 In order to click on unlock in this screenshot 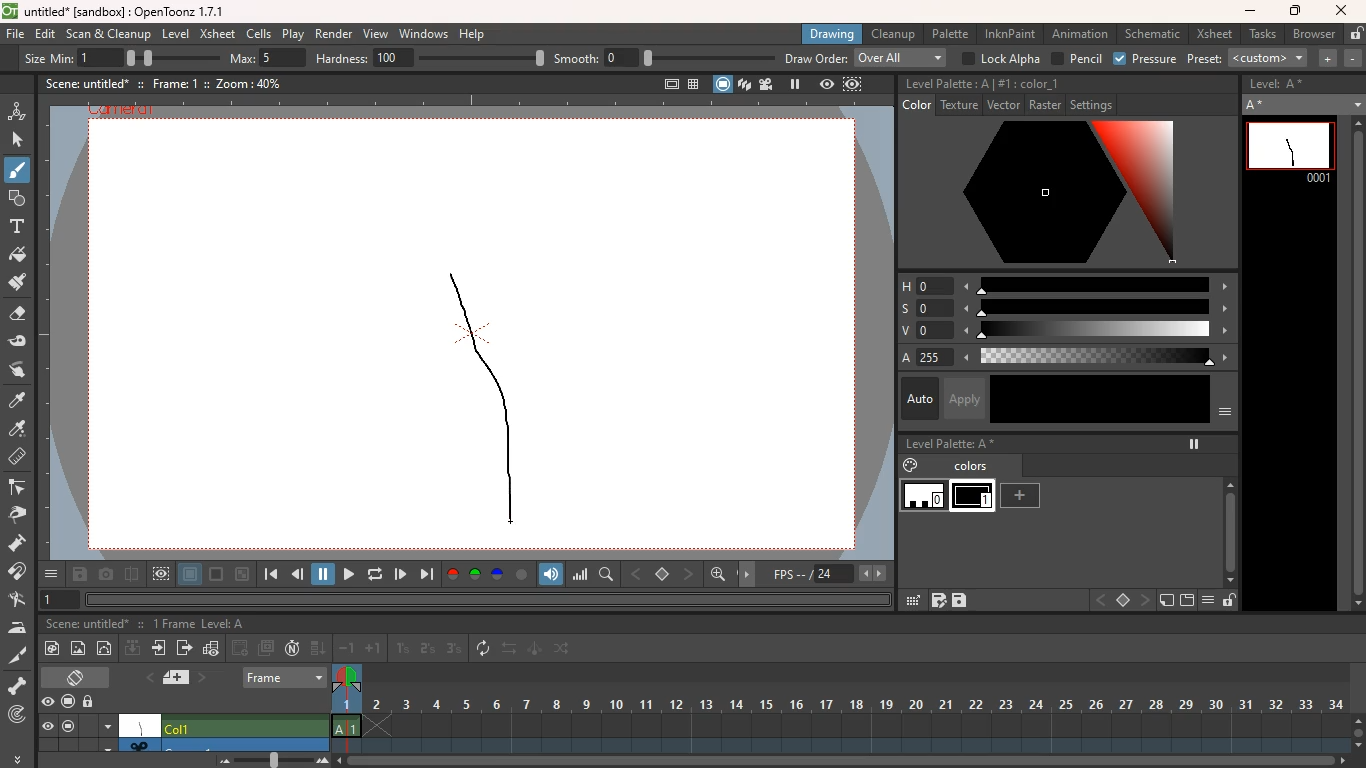, I will do `click(1229, 602)`.